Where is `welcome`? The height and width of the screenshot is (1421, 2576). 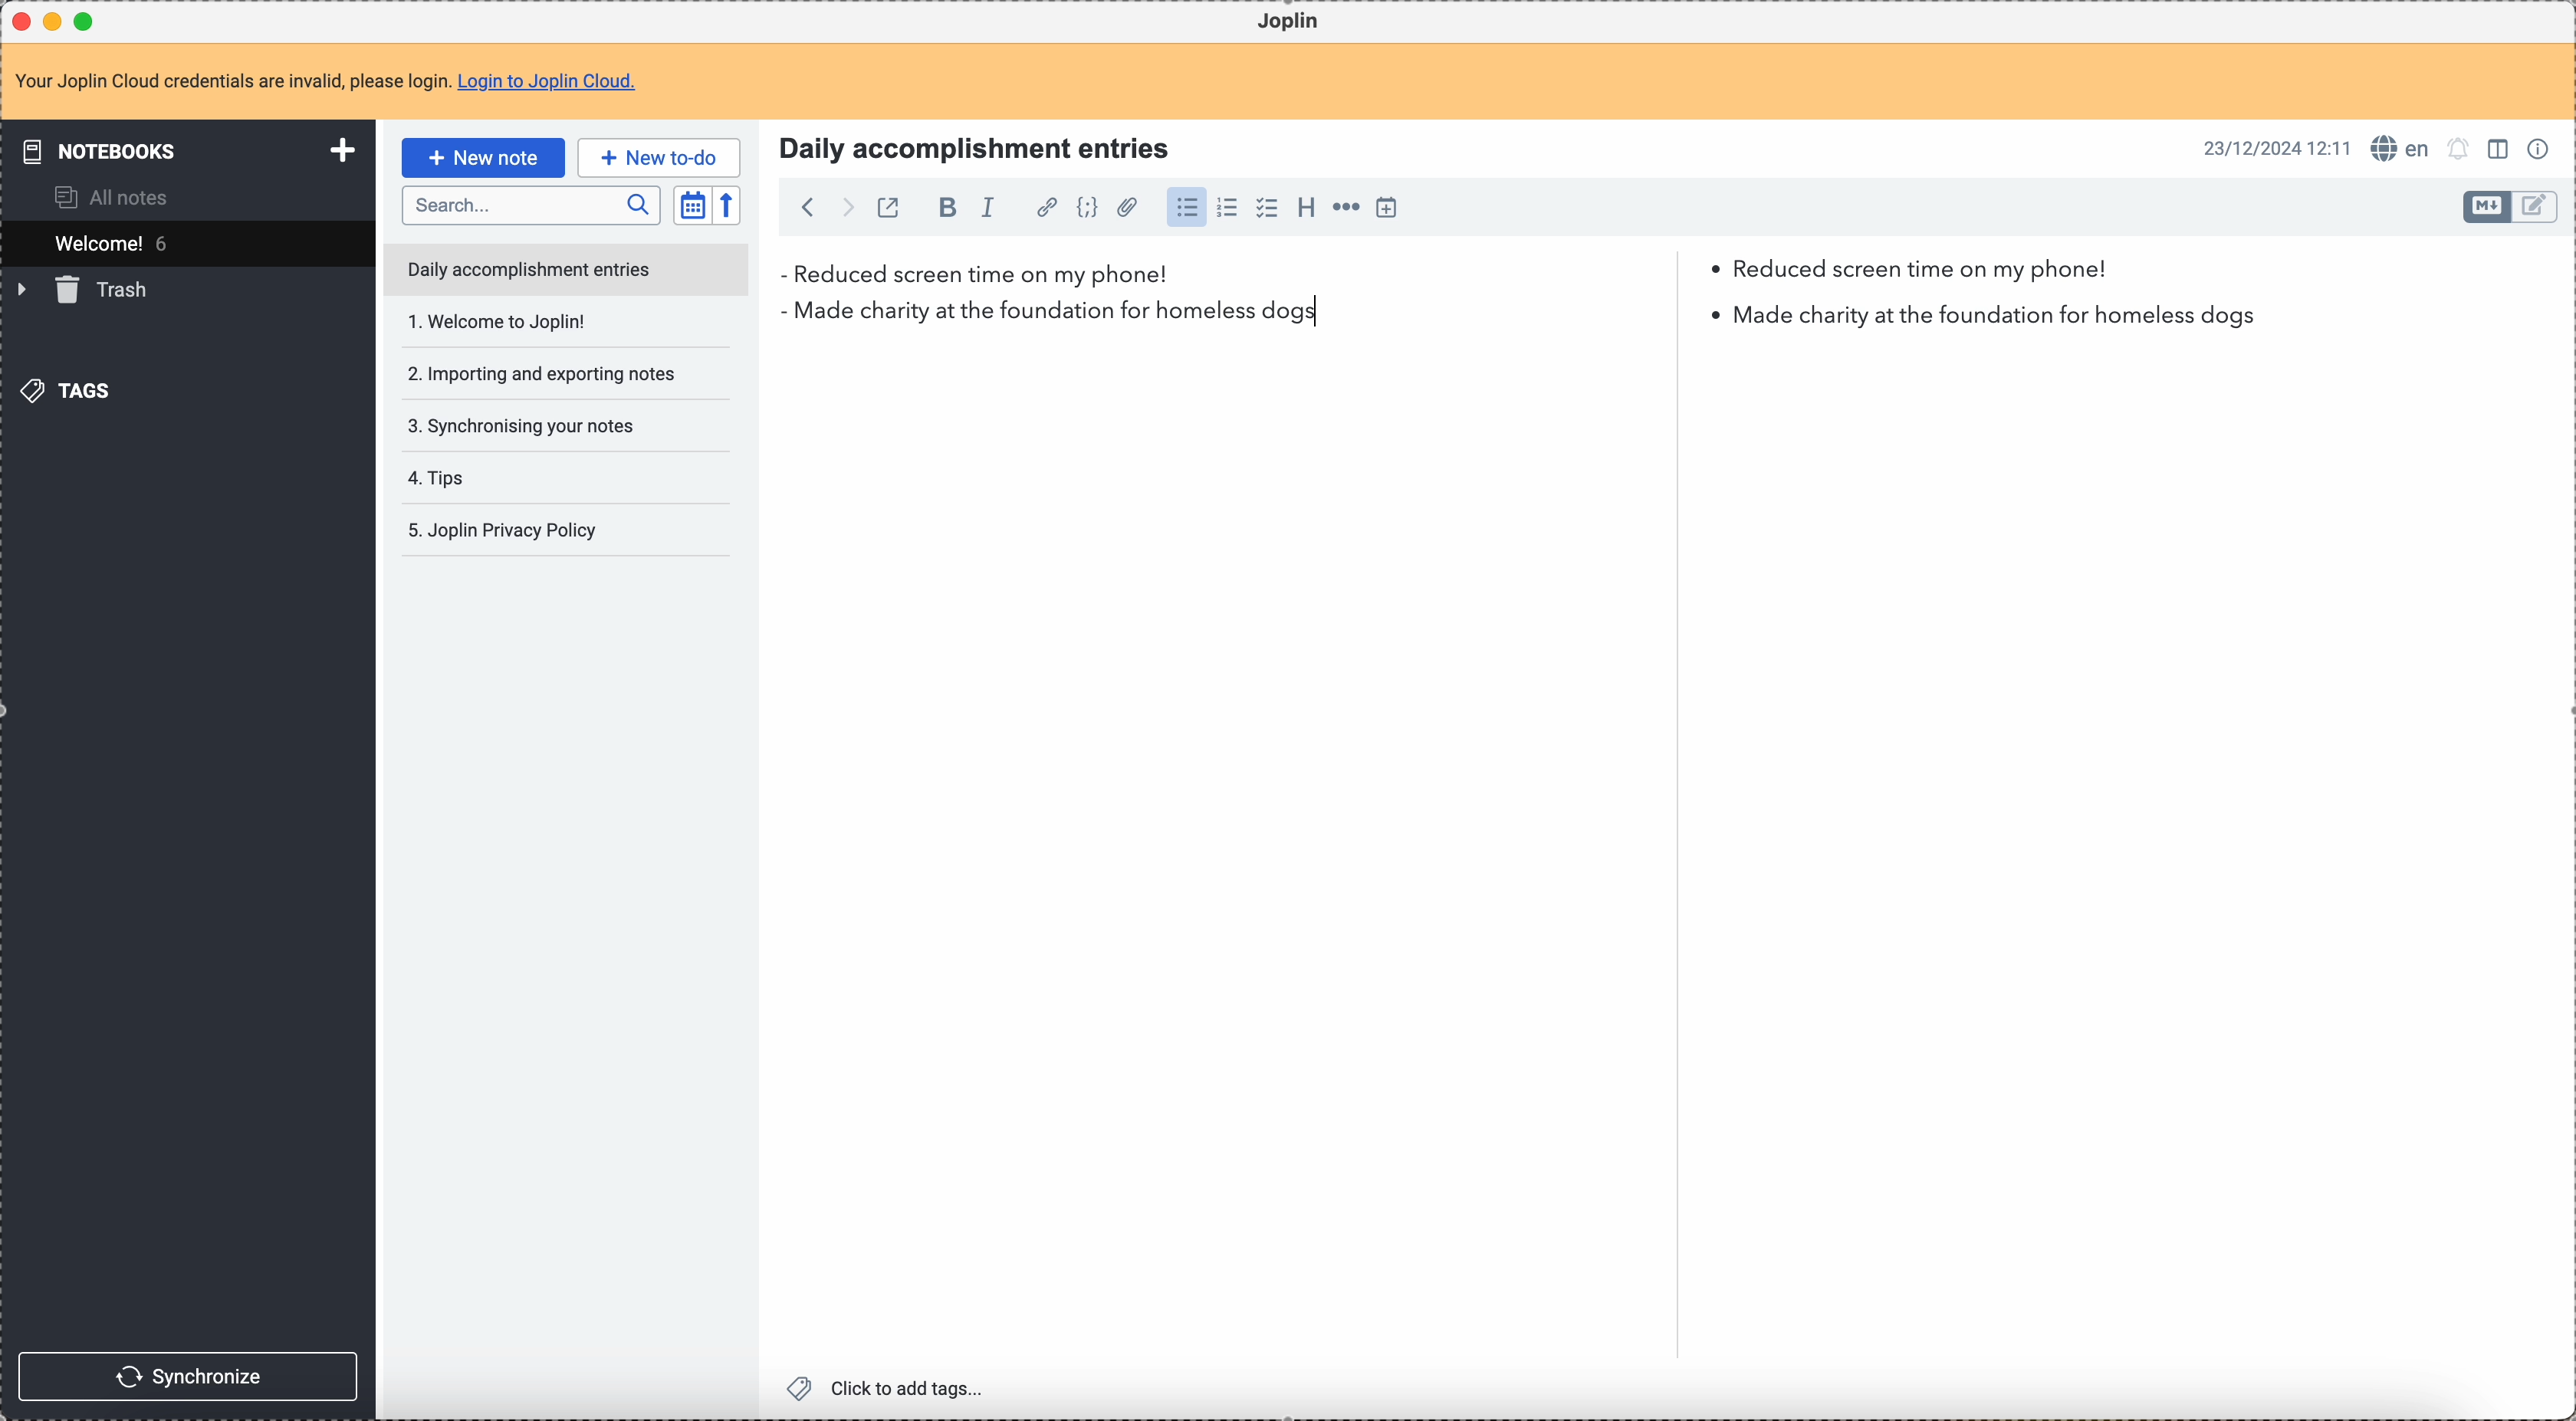 welcome is located at coordinates (185, 243).